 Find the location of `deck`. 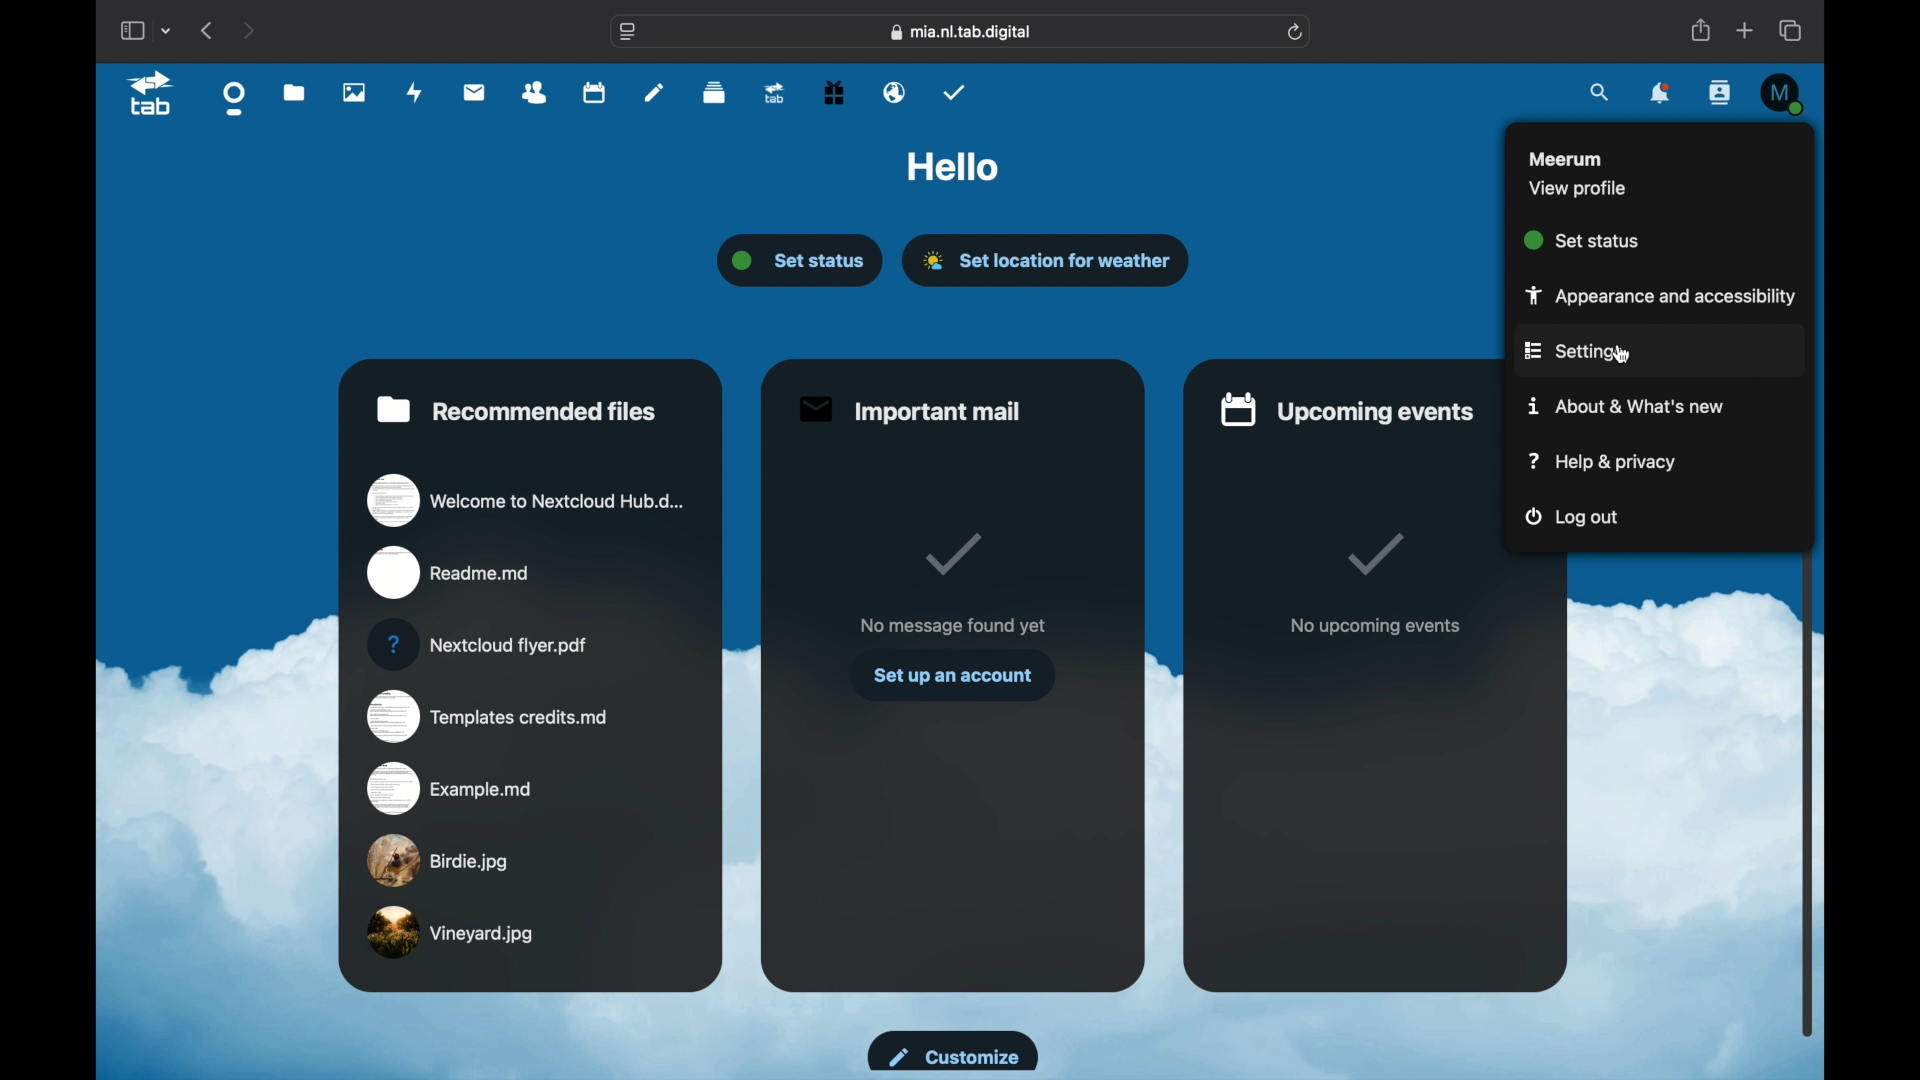

deck is located at coordinates (715, 93).